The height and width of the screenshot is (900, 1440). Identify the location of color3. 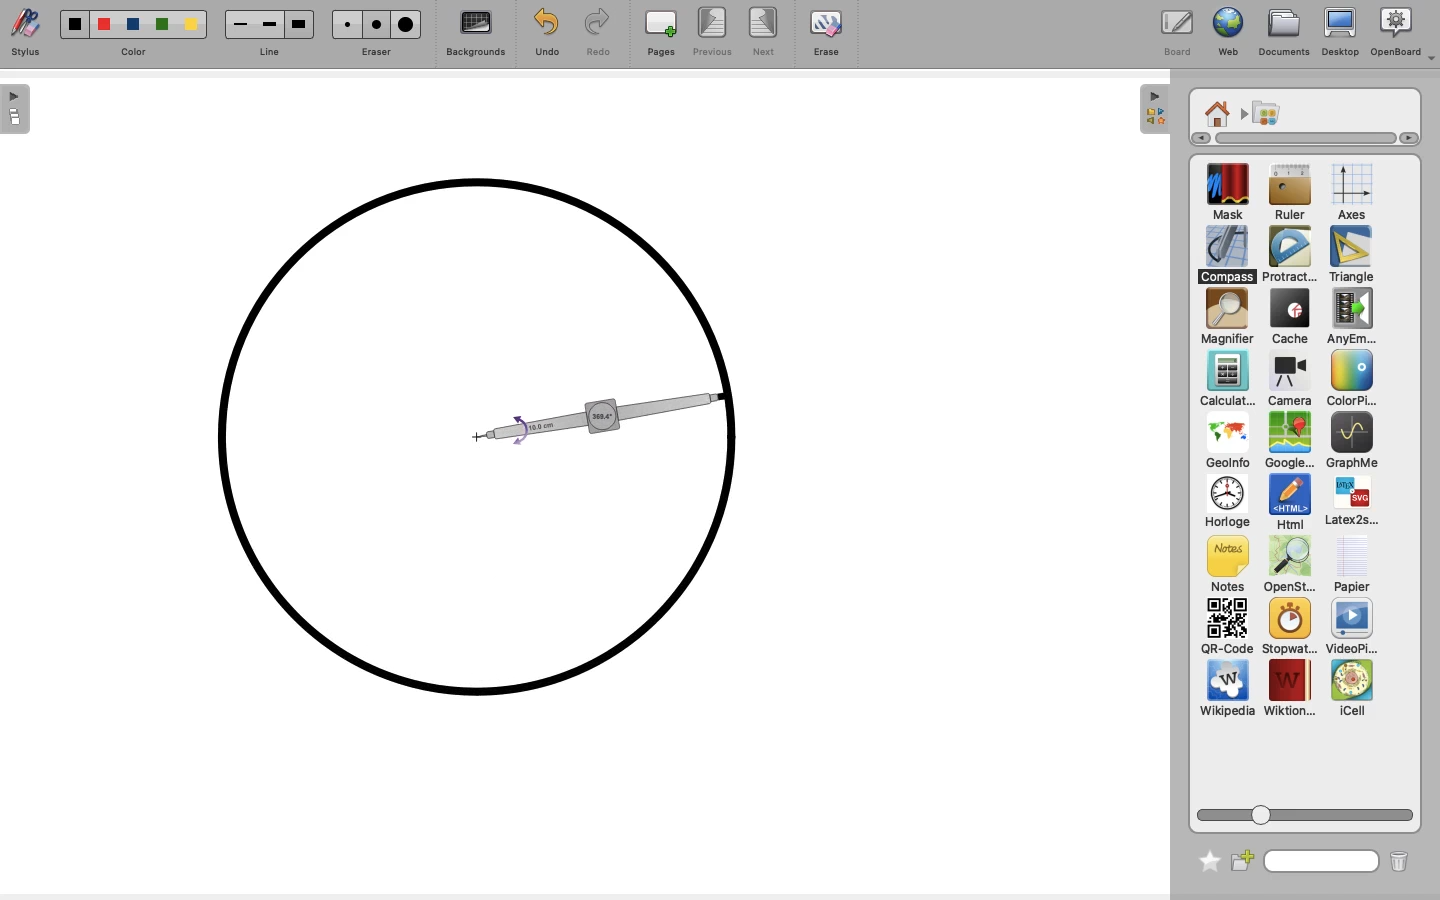
(132, 25).